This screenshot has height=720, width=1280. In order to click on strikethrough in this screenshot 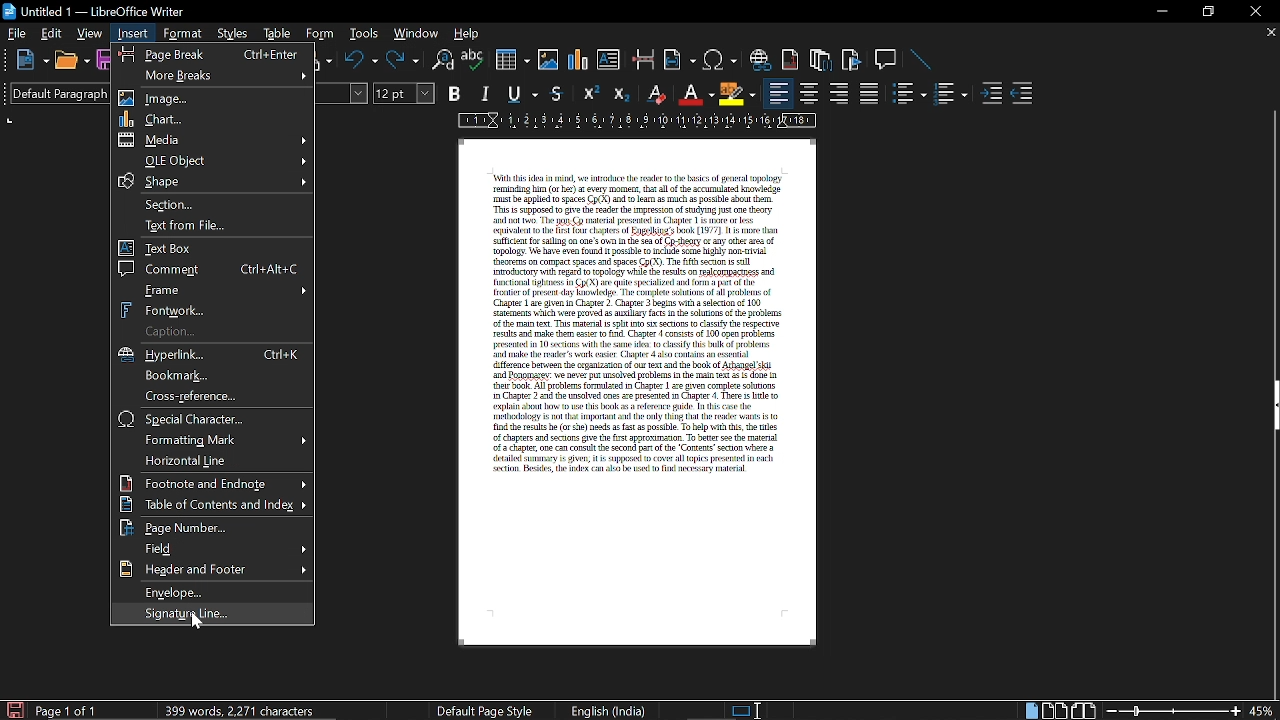, I will do `click(557, 94)`.